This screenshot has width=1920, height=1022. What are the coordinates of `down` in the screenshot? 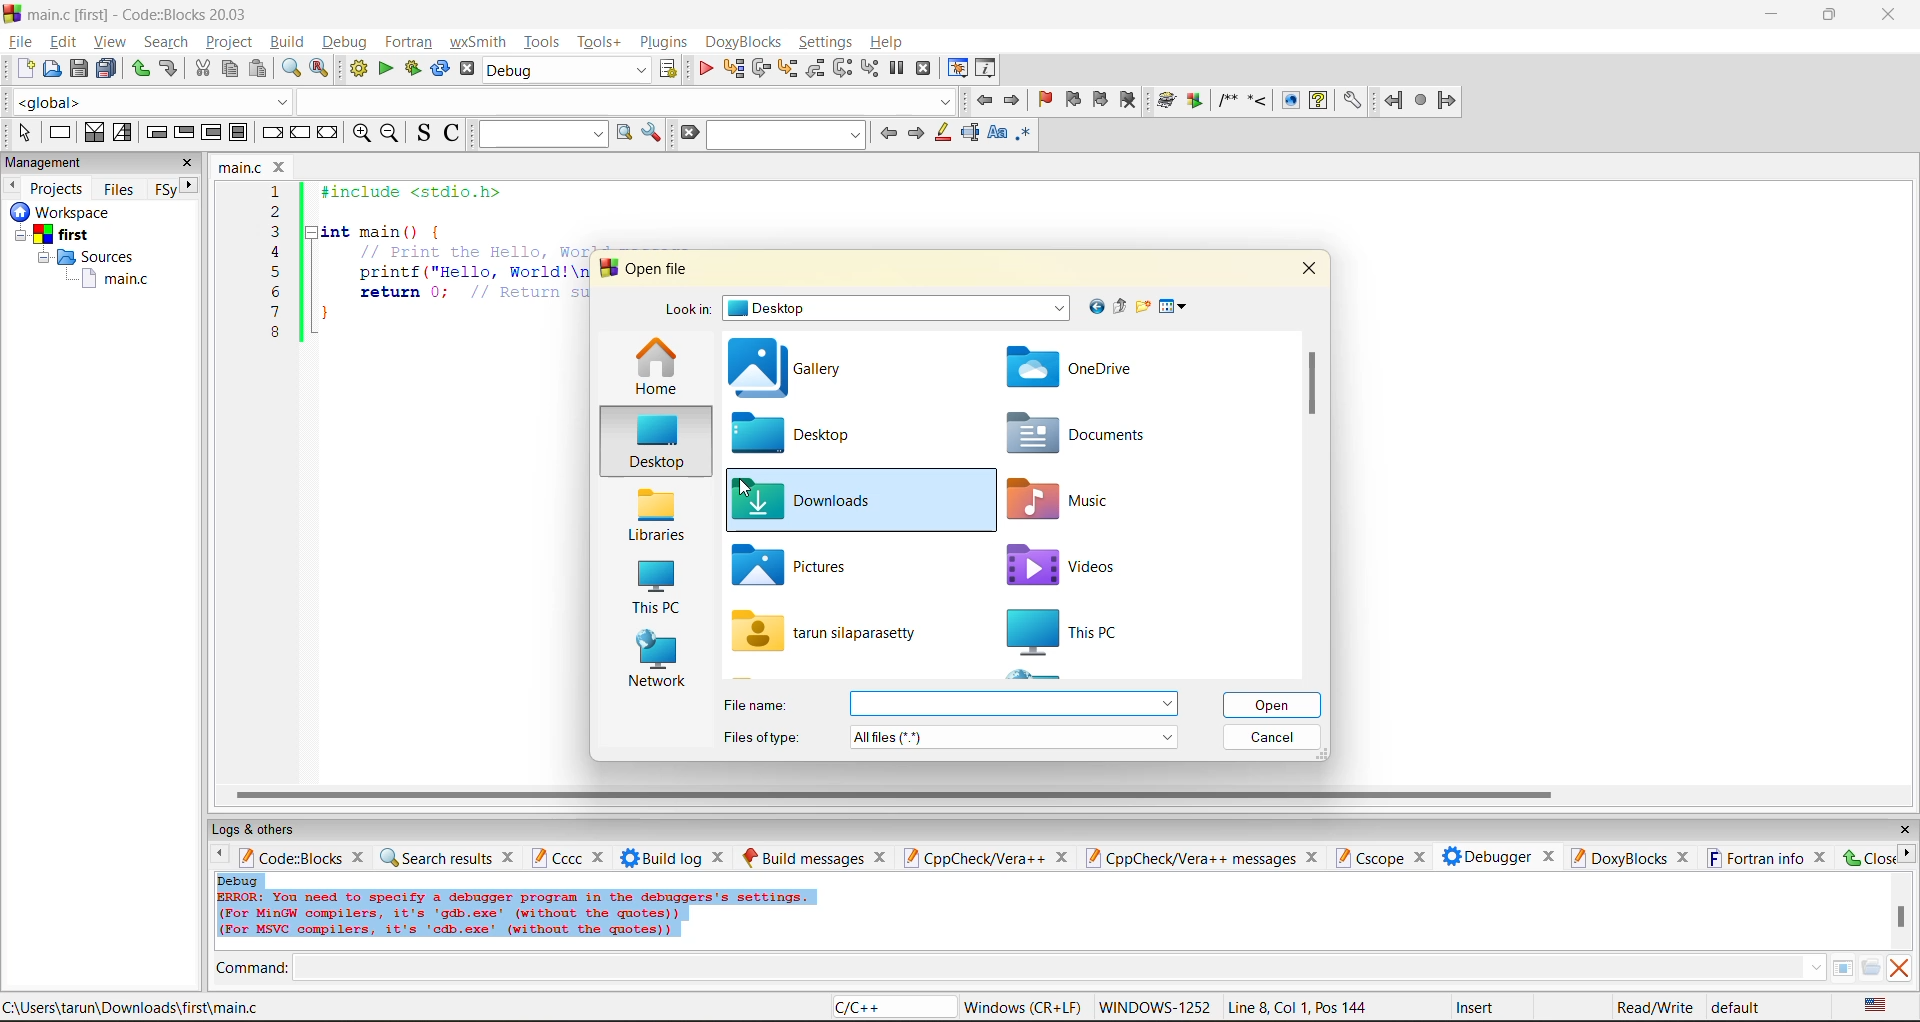 It's located at (1815, 967).